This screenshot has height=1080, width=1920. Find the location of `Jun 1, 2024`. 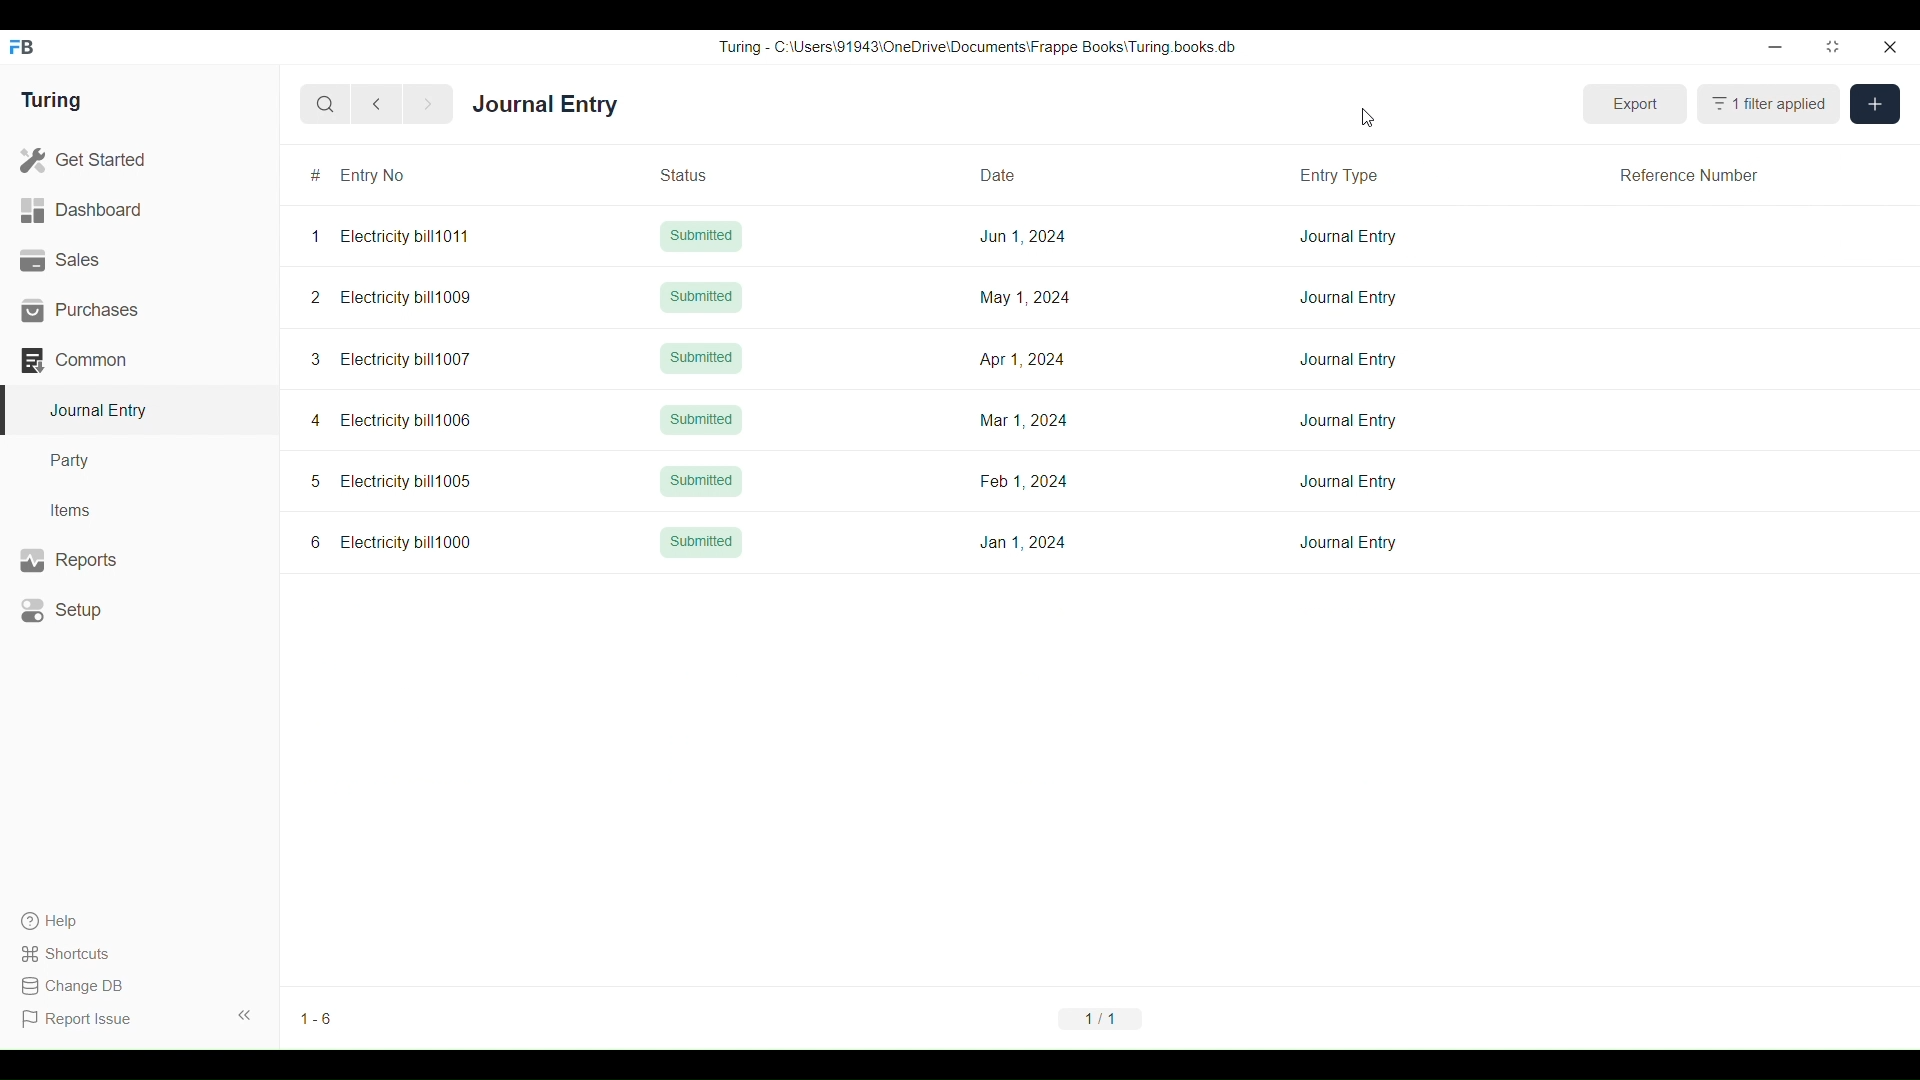

Jun 1, 2024 is located at coordinates (1023, 236).